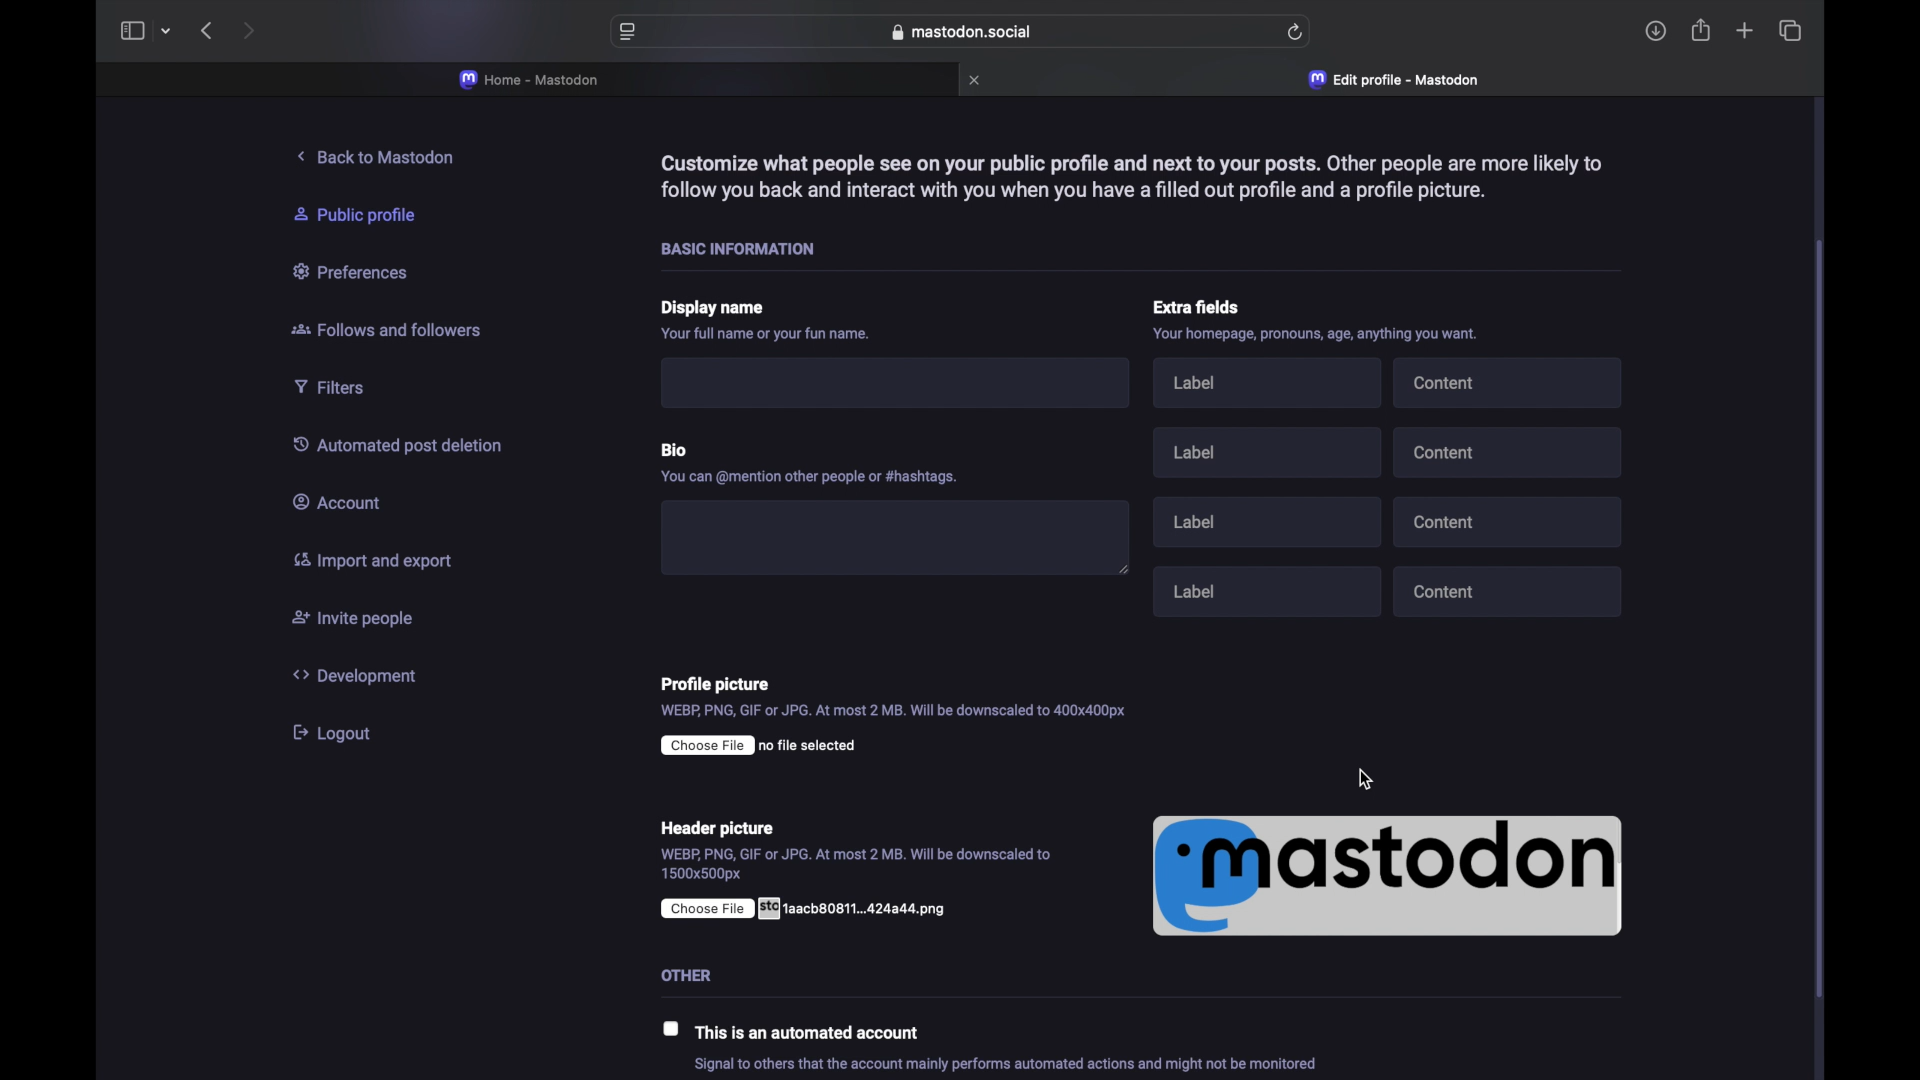 Image resolution: width=1920 pixels, height=1080 pixels. What do you see at coordinates (362, 675) in the screenshot?
I see `<> Development` at bounding box center [362, 675].